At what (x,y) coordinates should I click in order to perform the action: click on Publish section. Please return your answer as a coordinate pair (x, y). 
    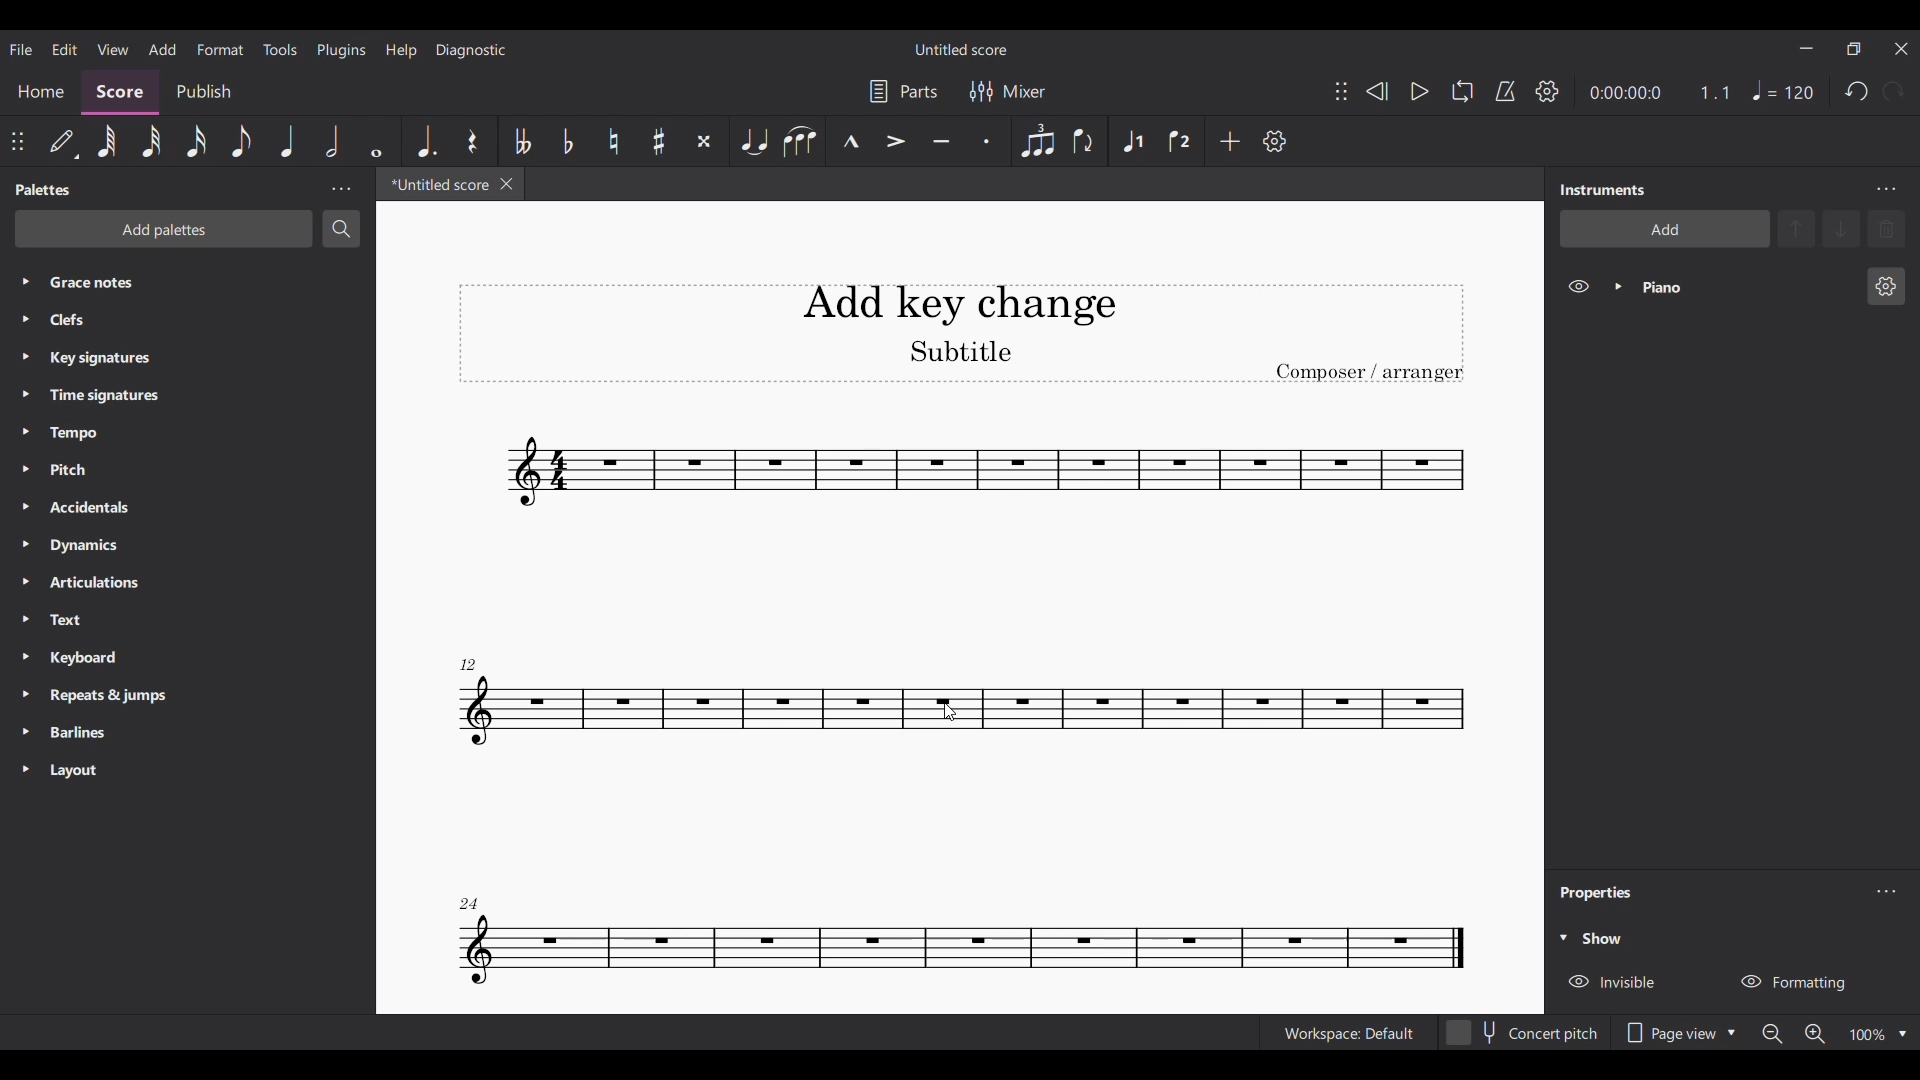
    Looking at the image, I should click on (204, 92).